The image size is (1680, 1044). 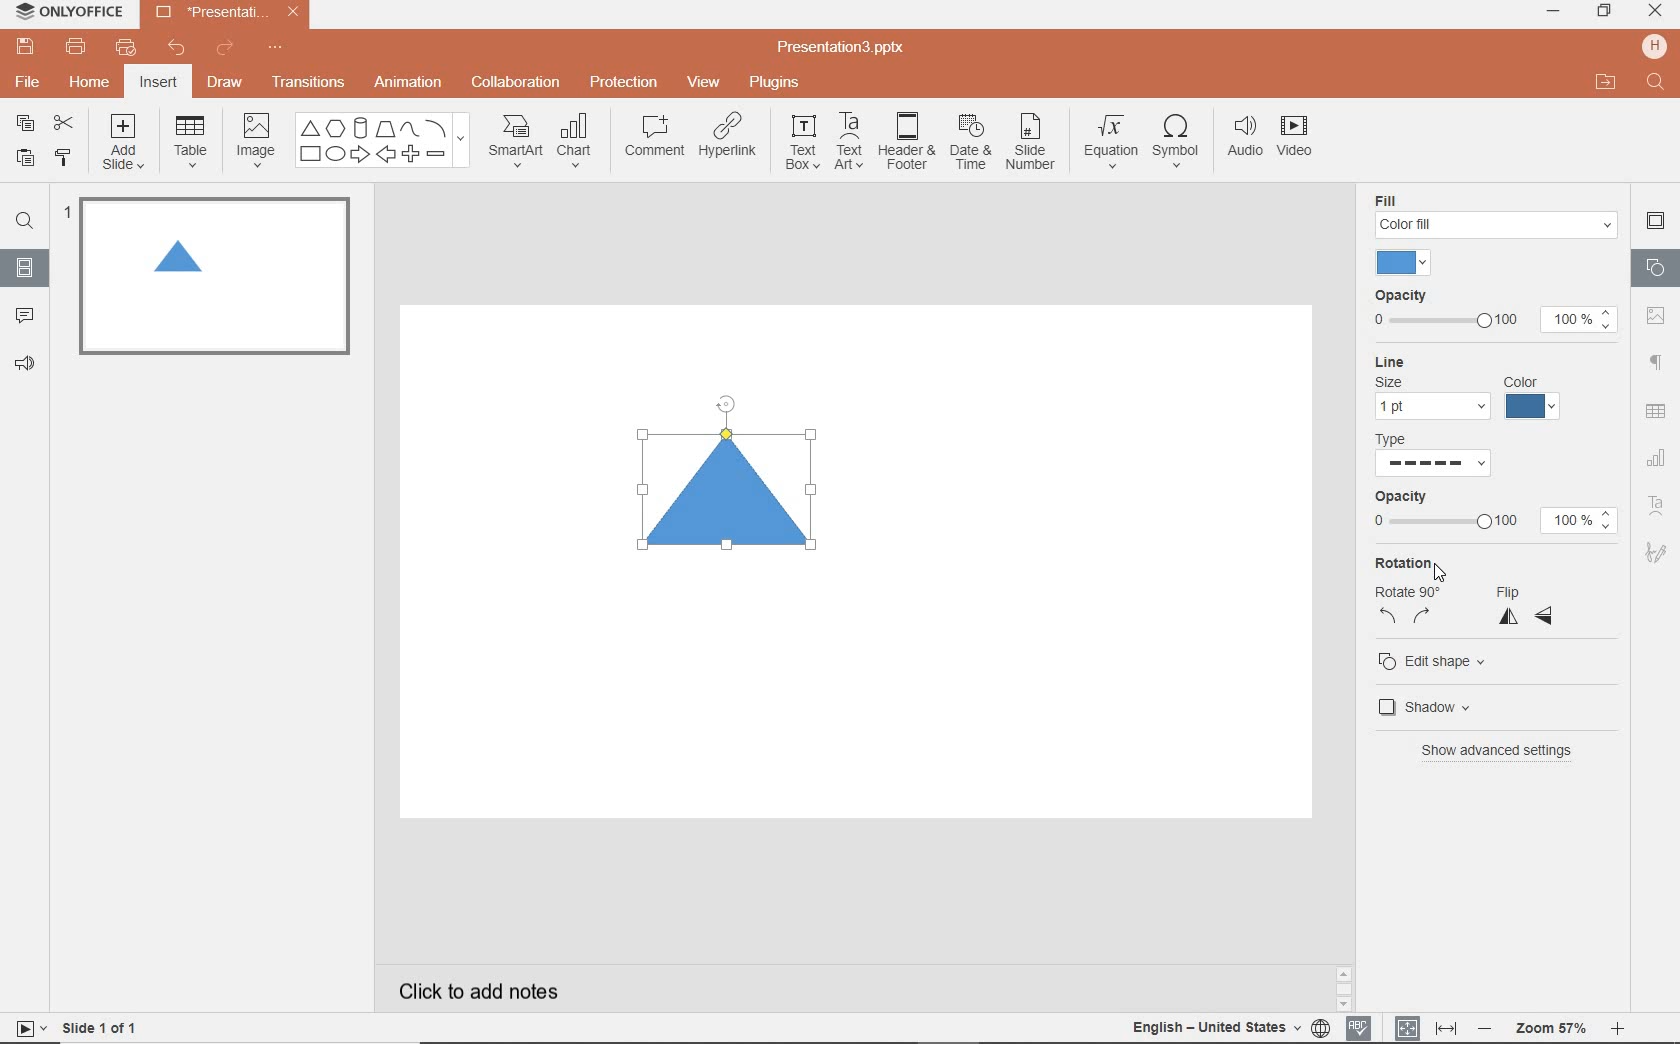 I want to click on FIND, so click(x=24, y=224).